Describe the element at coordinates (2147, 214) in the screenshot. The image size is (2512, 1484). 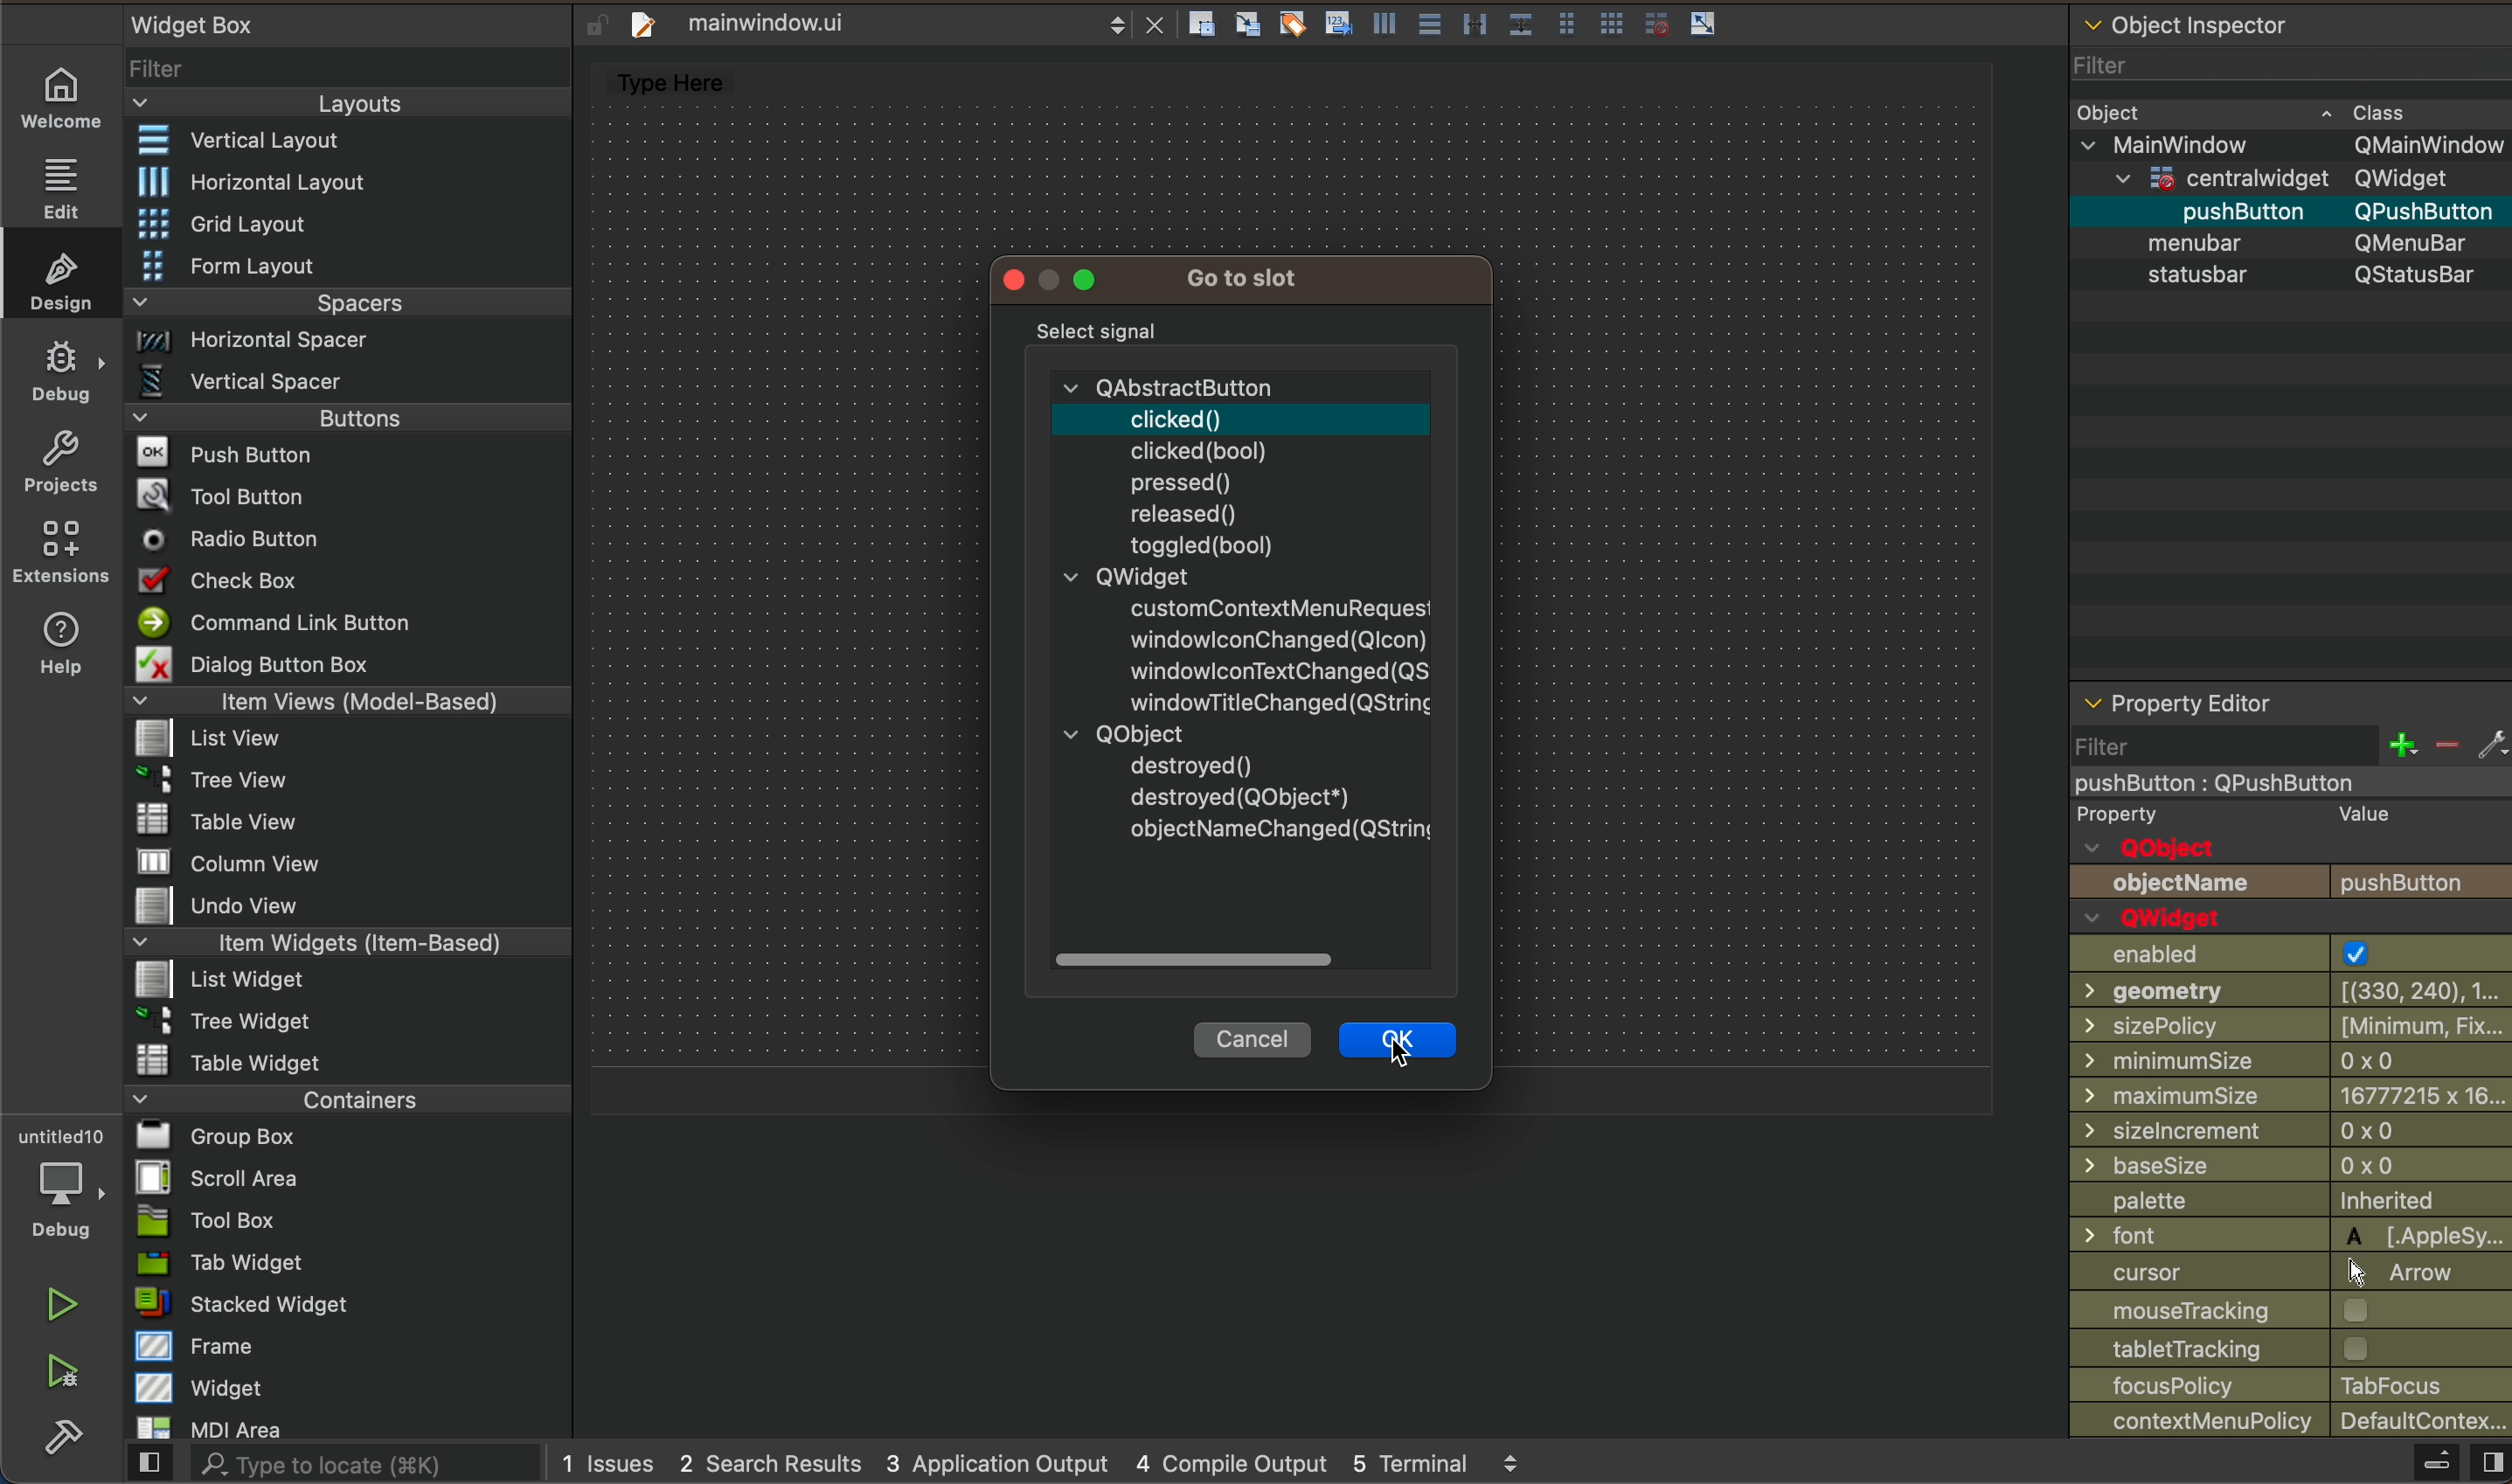
I see `push button` at that location.